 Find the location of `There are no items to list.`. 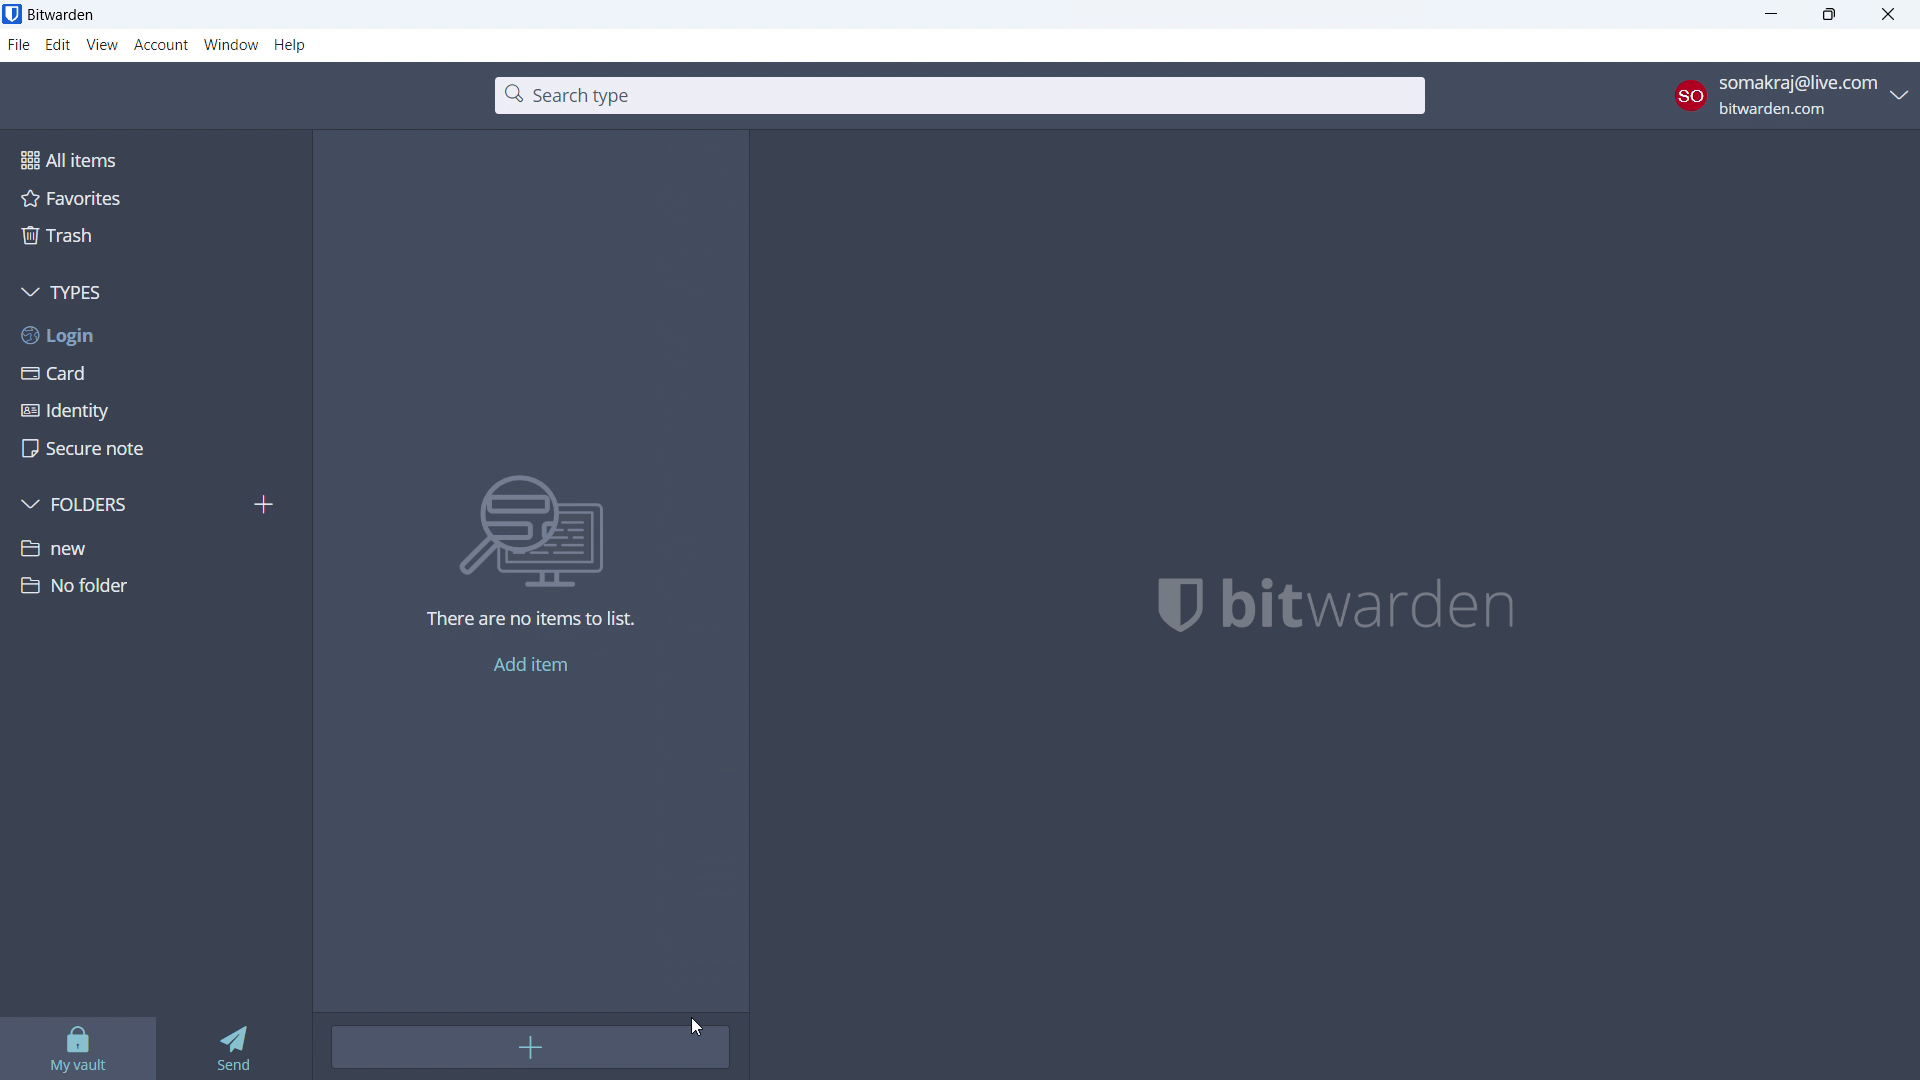

There are no items to list. is located at coordinates (532, 623).